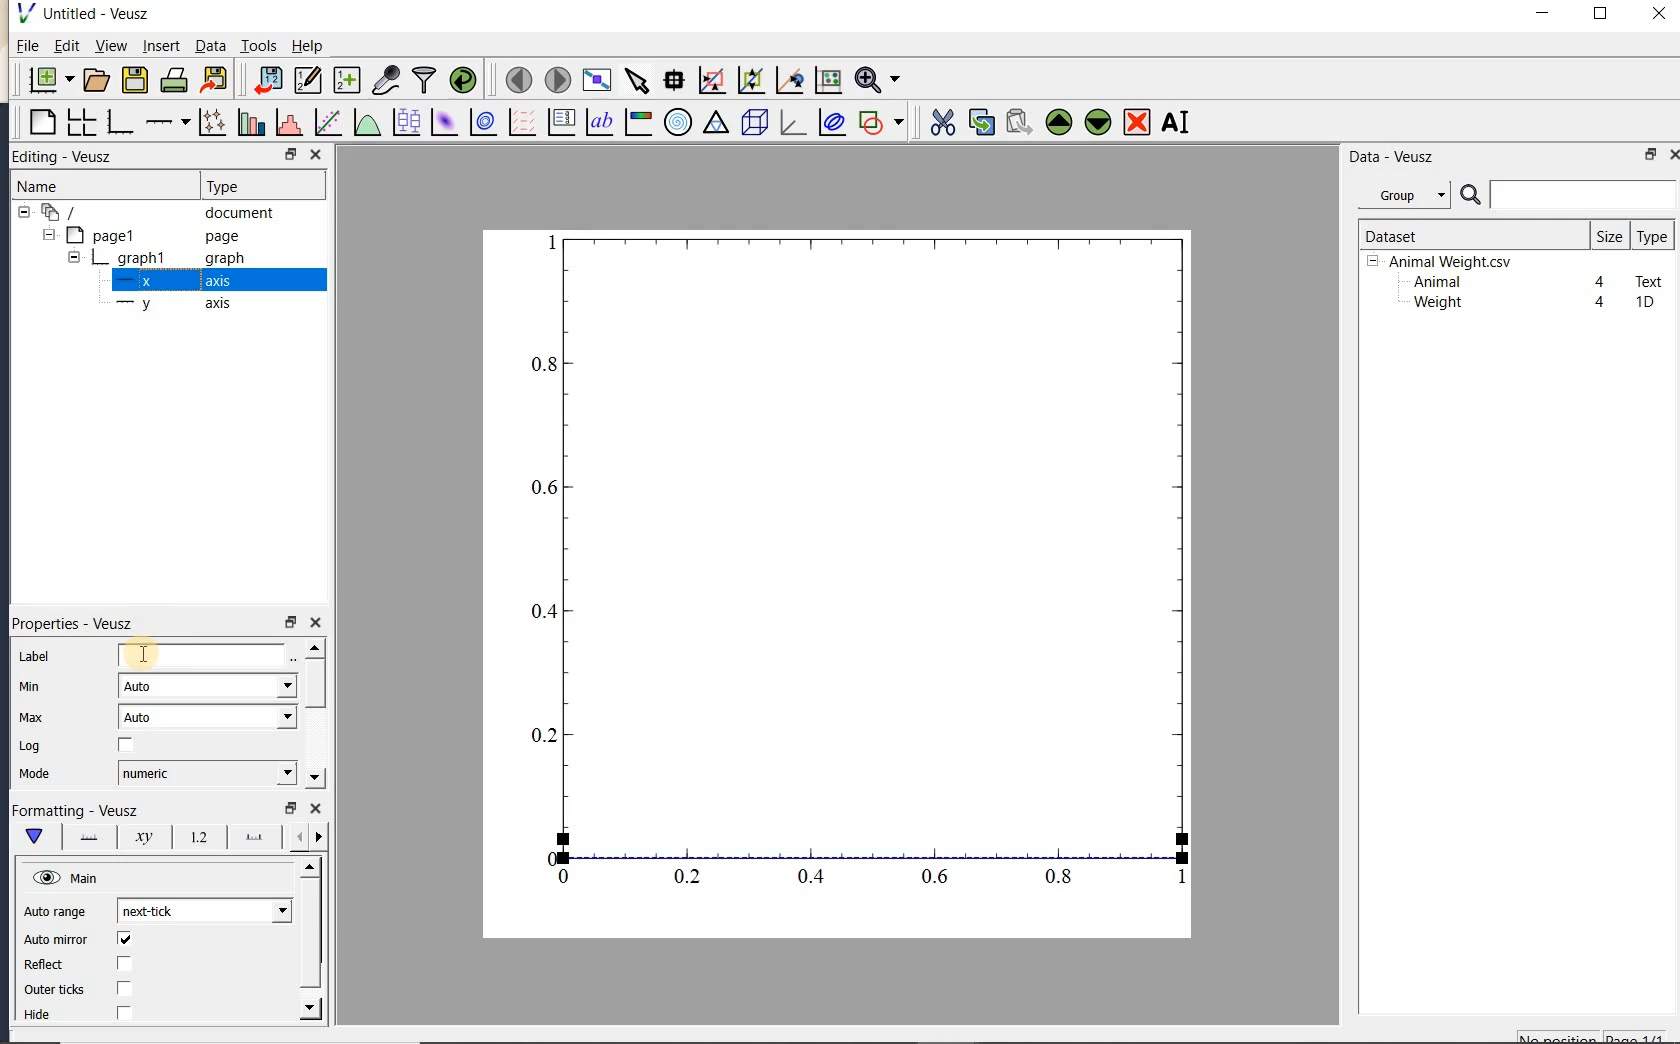 Image resolution: width=1680 pixels, height=1044 pixels. I want to click on export to graphics format, so click(215, 78).